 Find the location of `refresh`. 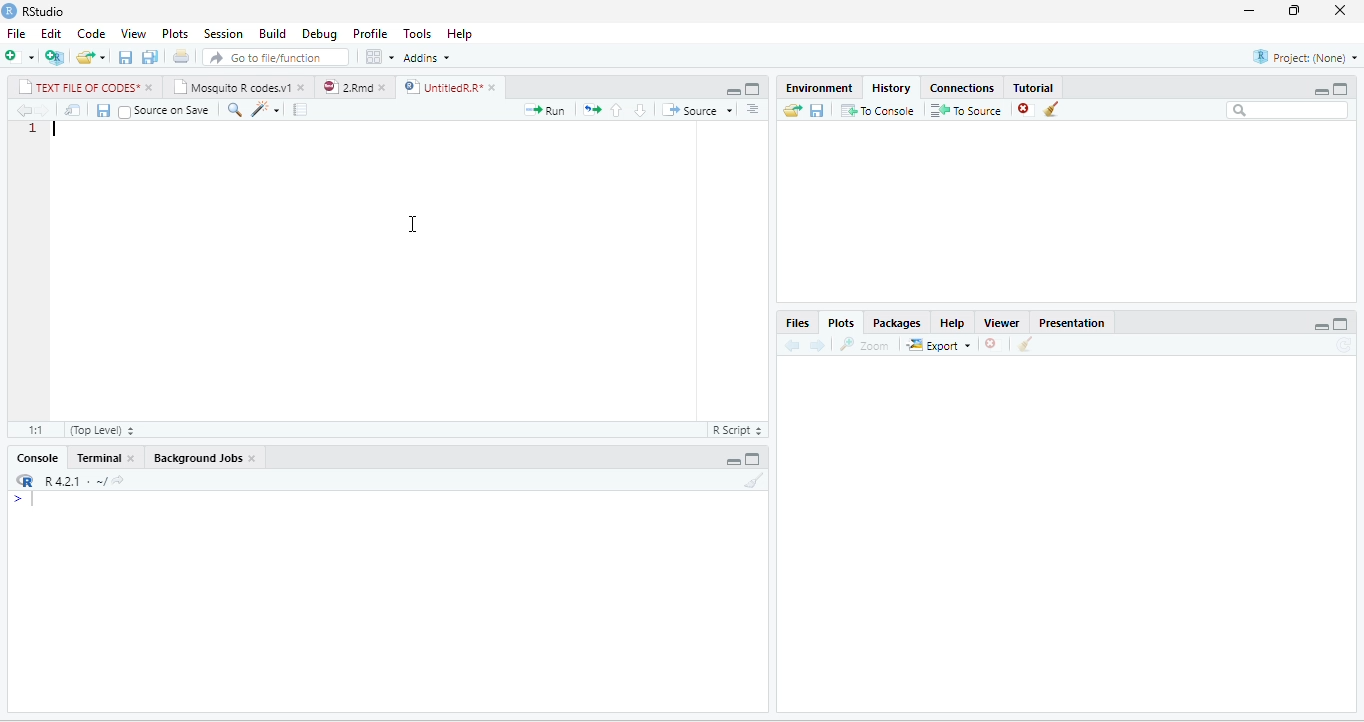

refresh is located at coordinates (1346, 346).